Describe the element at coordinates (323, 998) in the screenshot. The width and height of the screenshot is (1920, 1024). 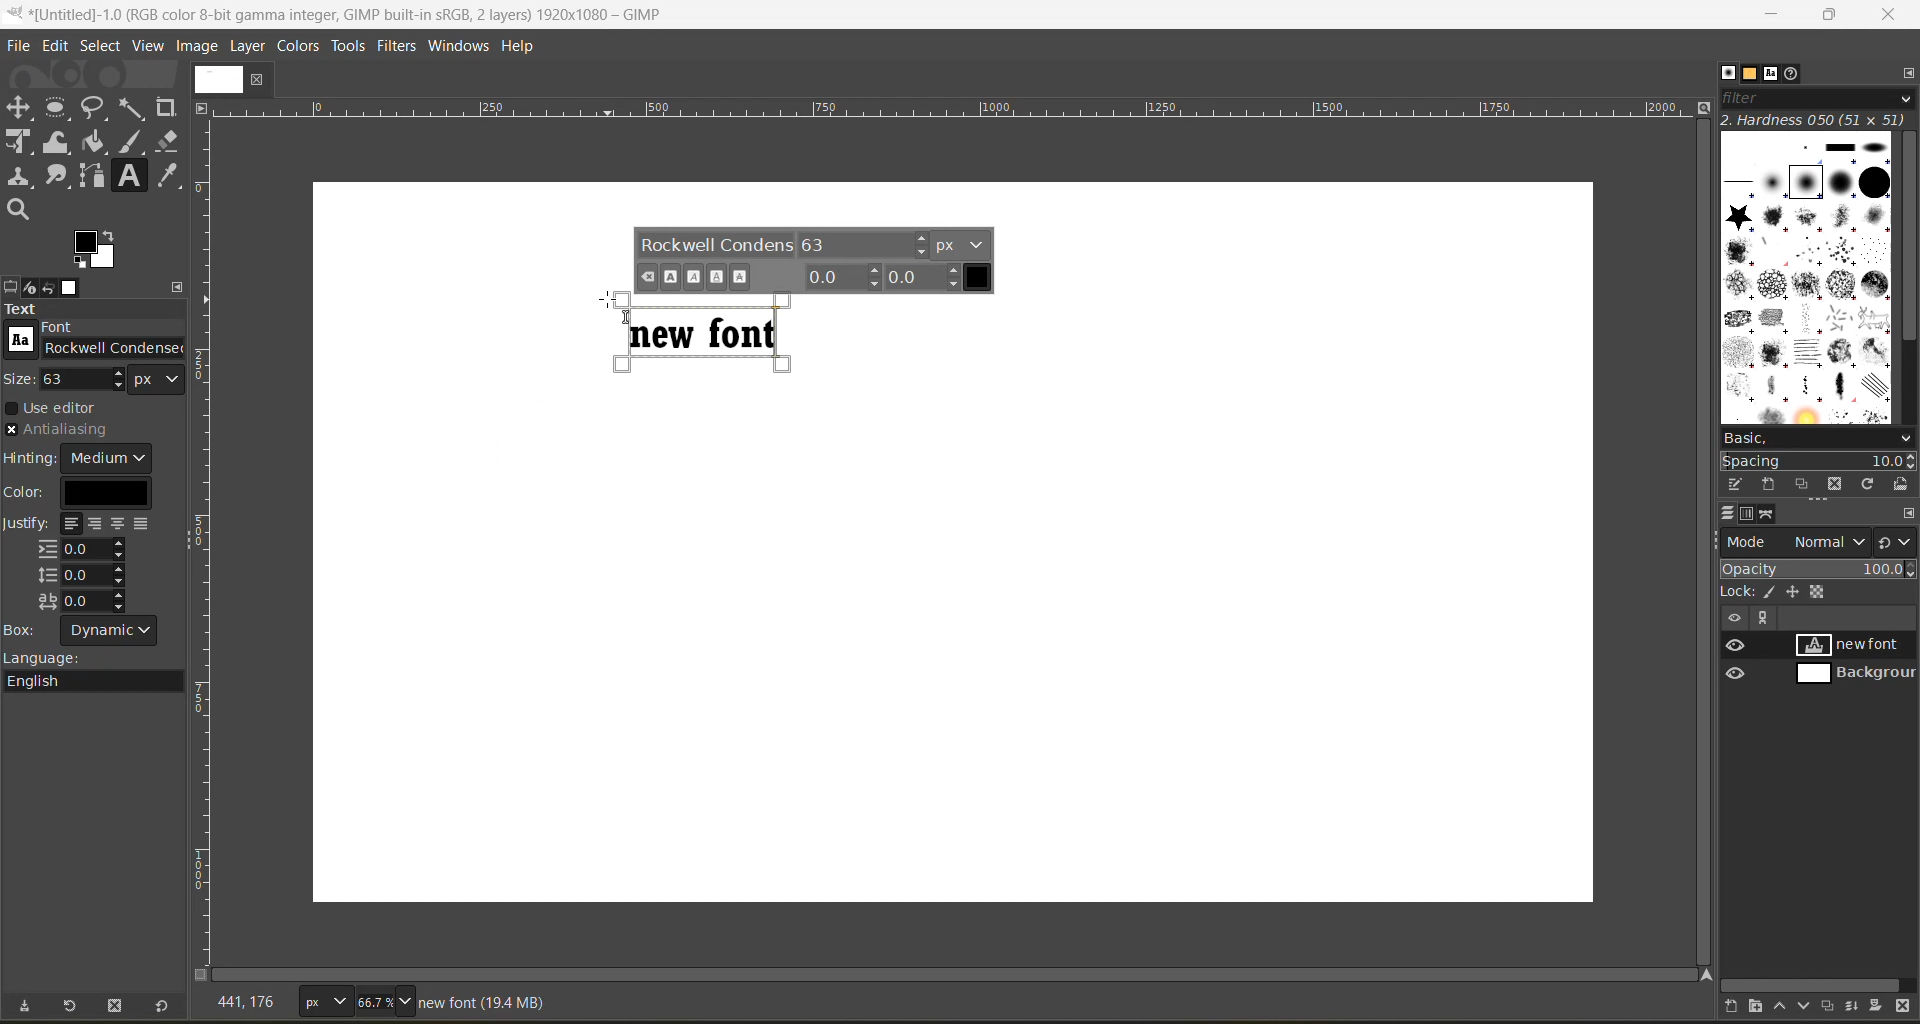
I see `page type` at that location.